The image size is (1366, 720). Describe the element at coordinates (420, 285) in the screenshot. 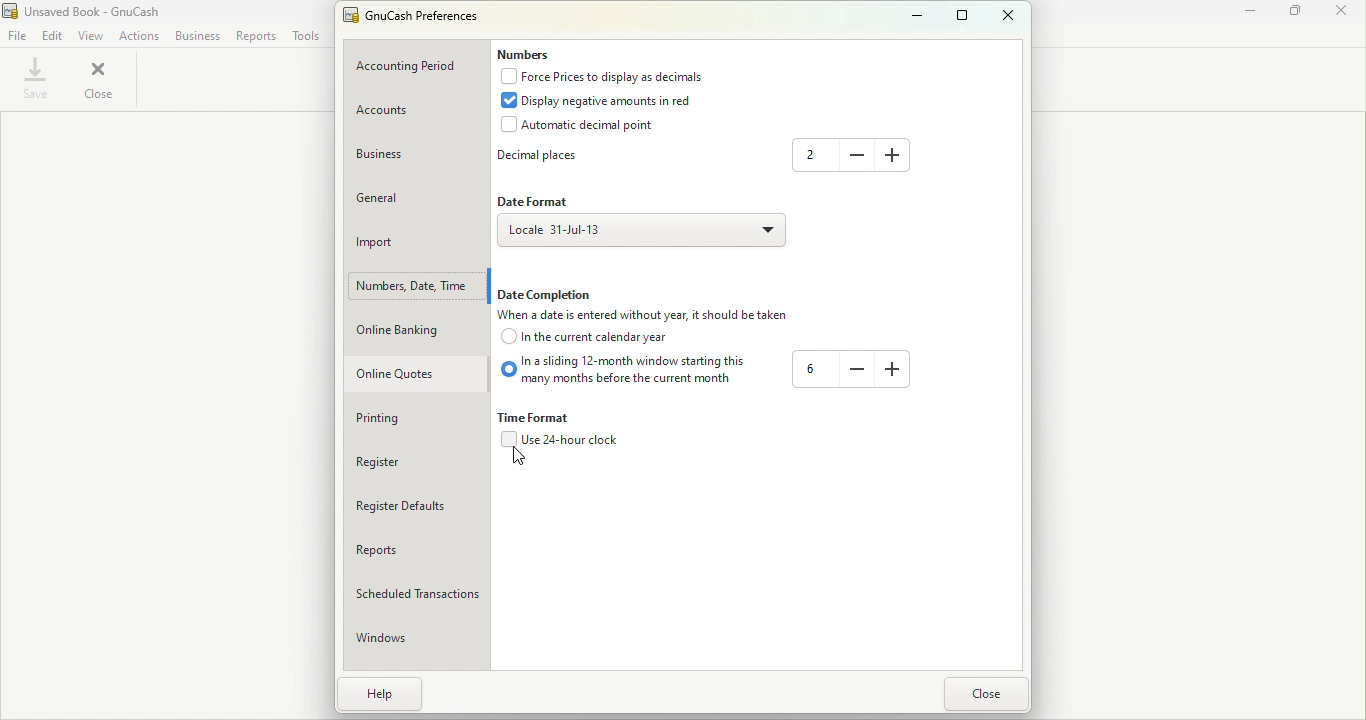

I see `Numbers` at that location.